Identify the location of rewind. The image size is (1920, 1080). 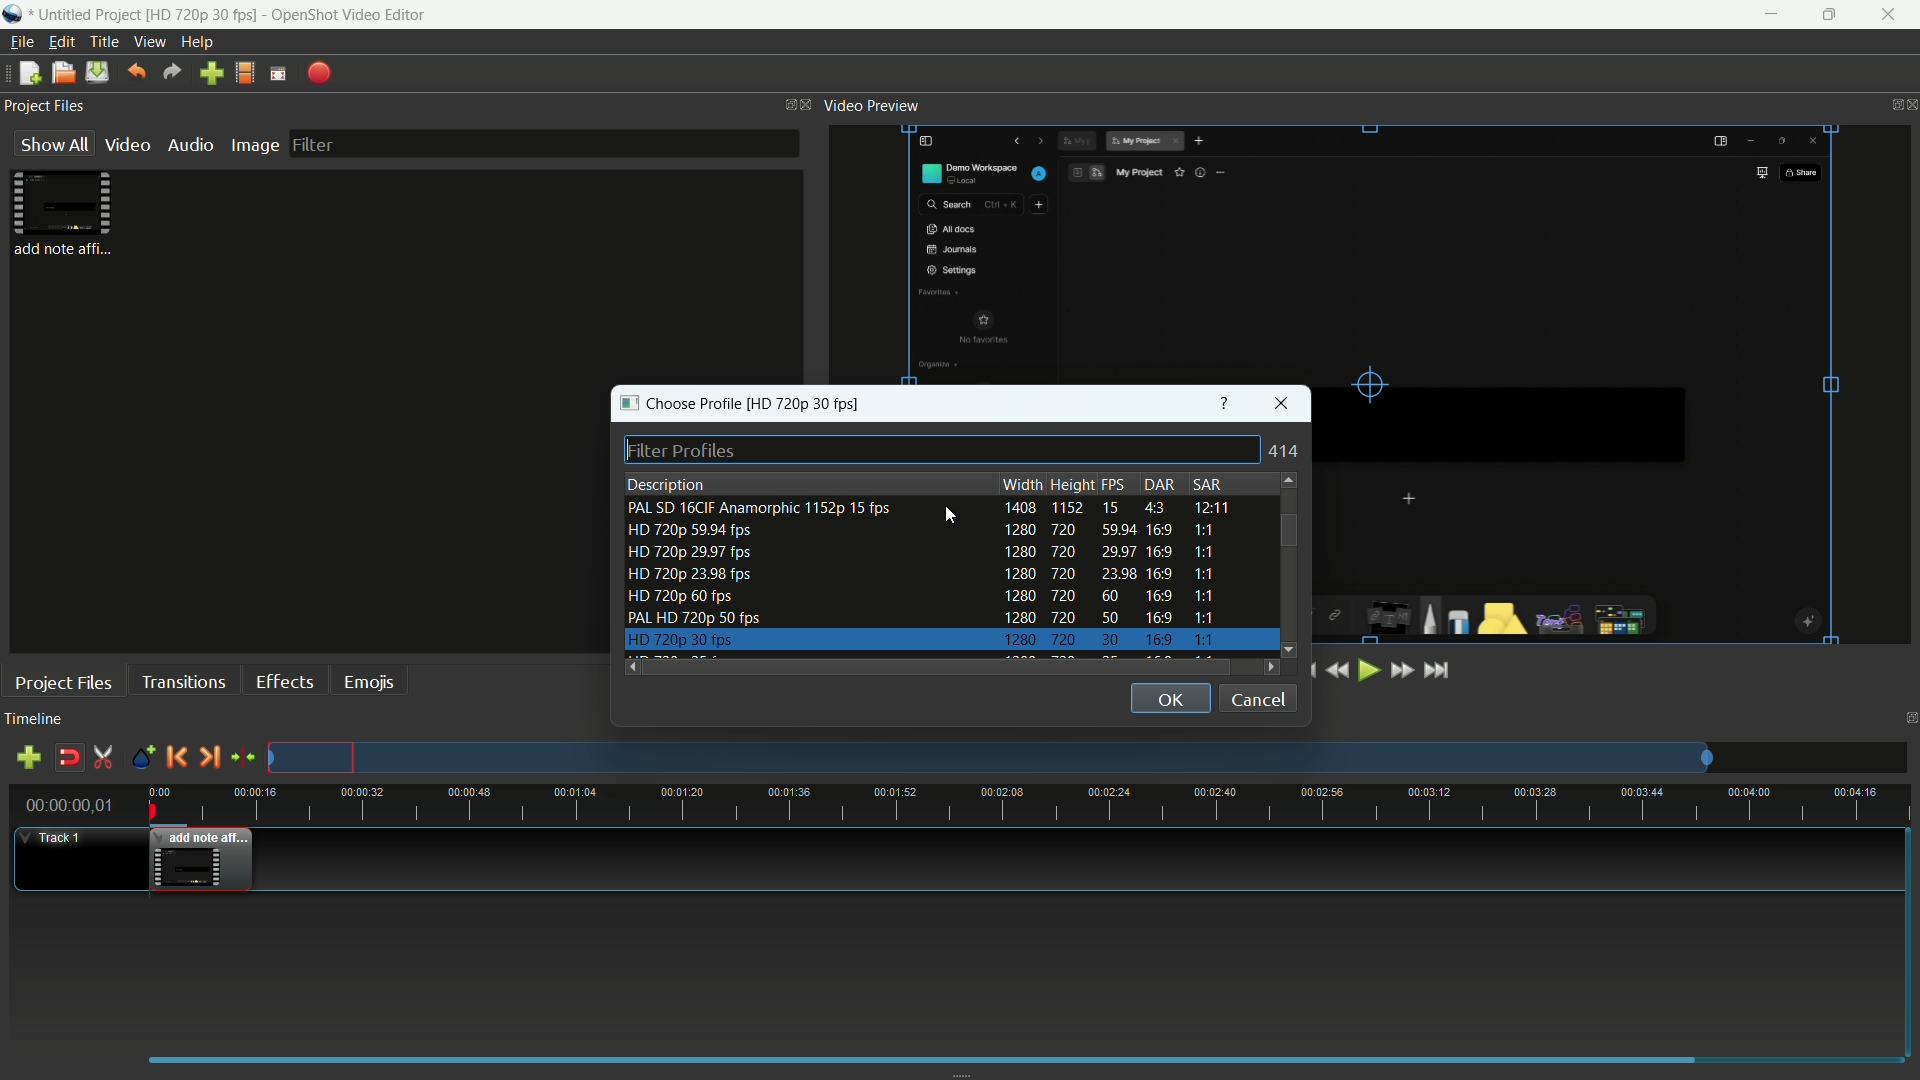
(1335, 670).